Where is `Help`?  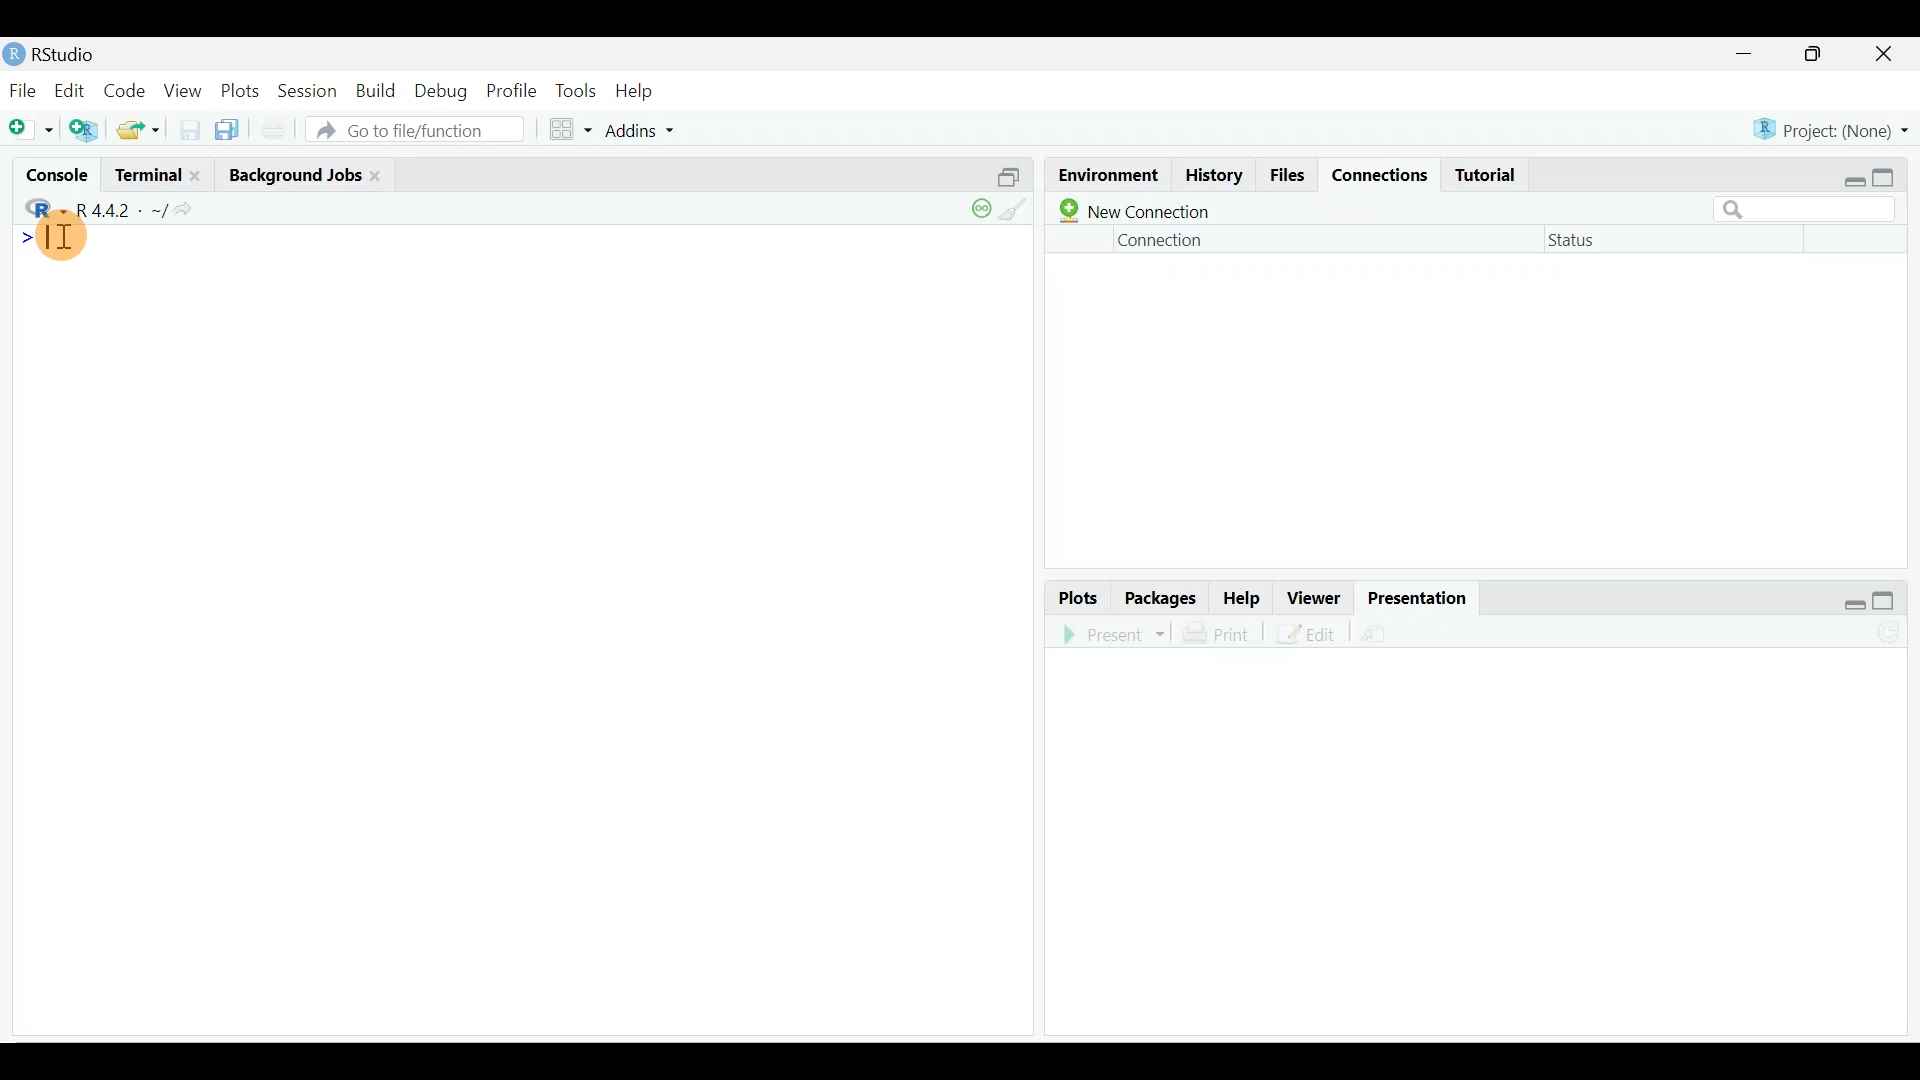 Help is located at coordinates (636, 87).